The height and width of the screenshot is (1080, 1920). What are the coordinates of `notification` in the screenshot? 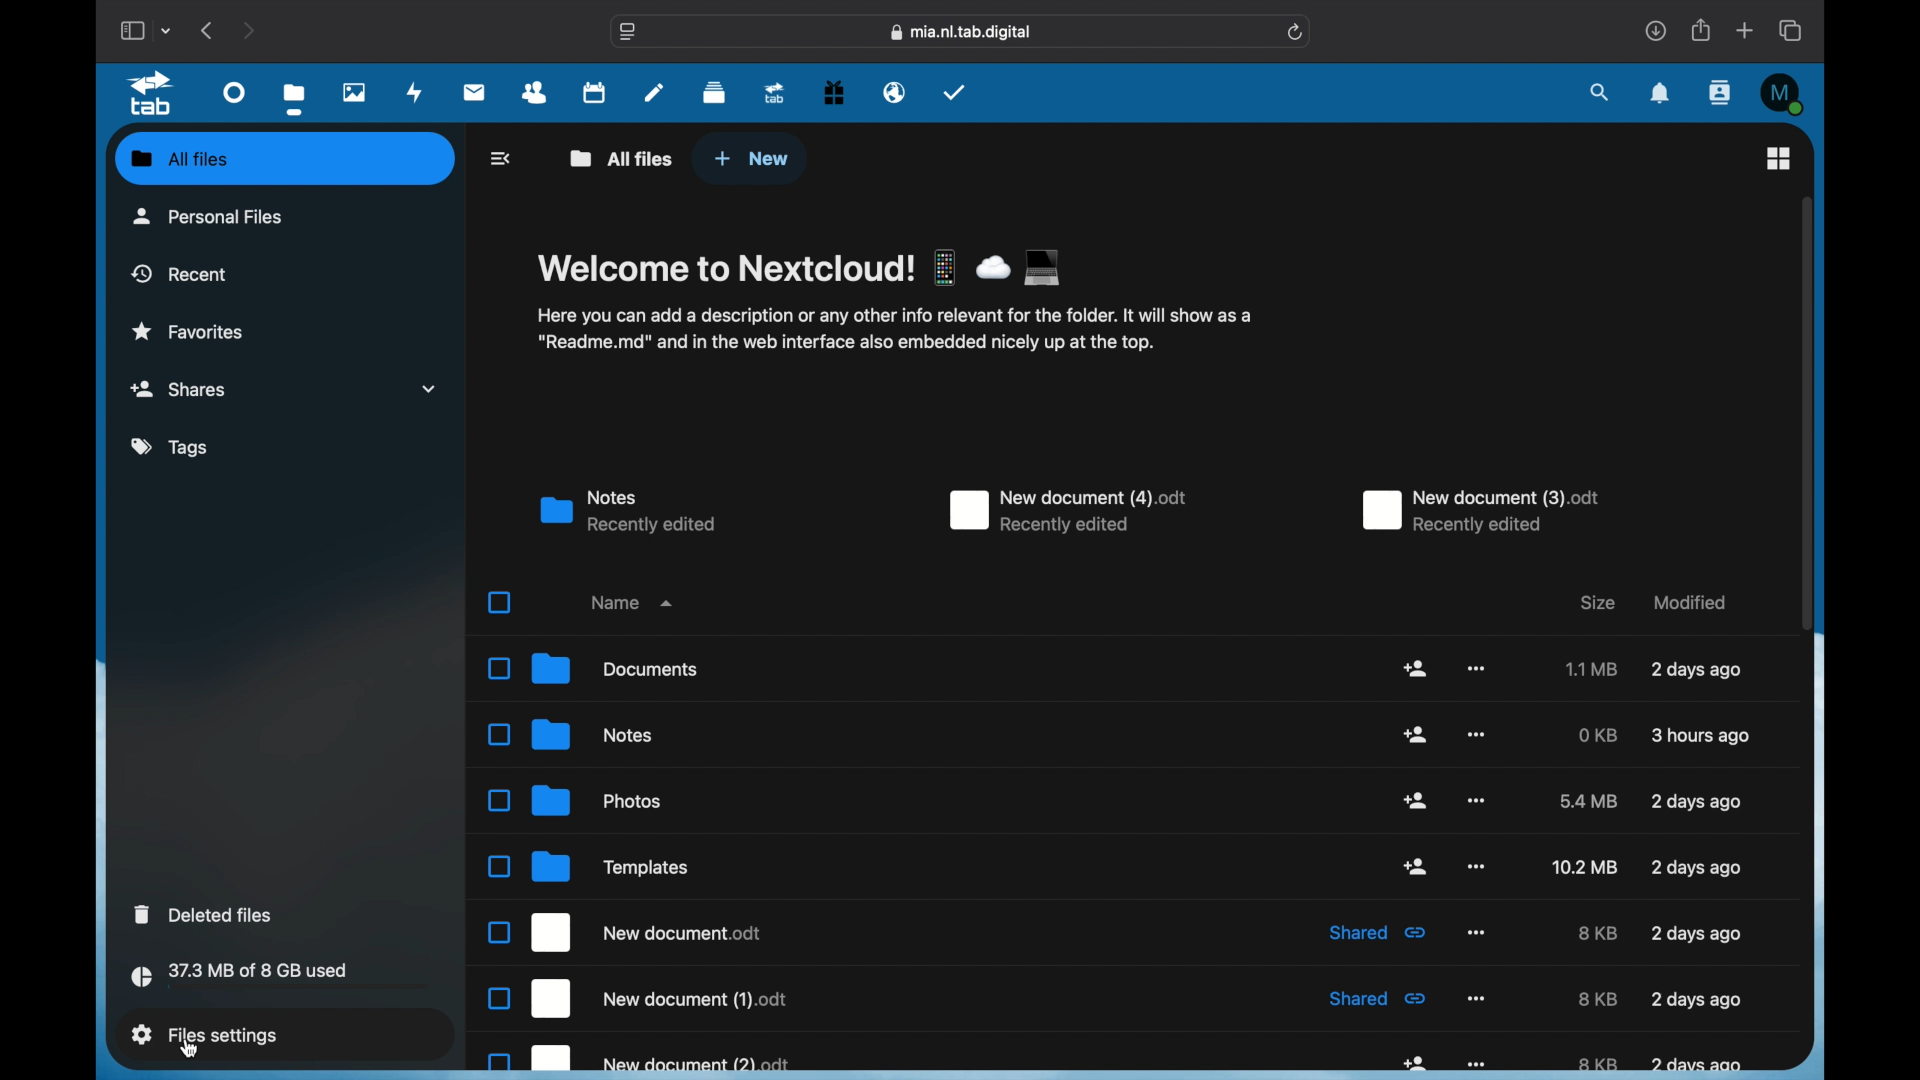 It's located at (1661, 93).